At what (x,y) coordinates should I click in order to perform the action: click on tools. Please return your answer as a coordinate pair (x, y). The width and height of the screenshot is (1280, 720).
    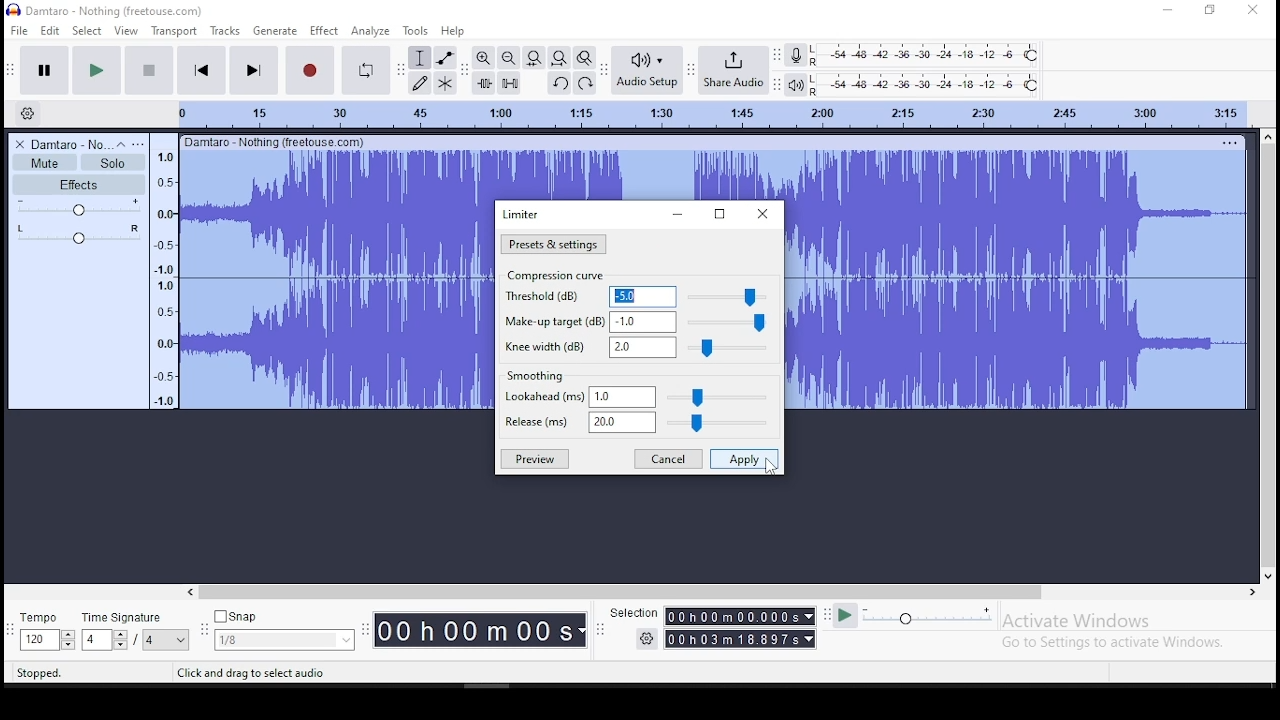
    Looking at the image, I should click on (416, 30).